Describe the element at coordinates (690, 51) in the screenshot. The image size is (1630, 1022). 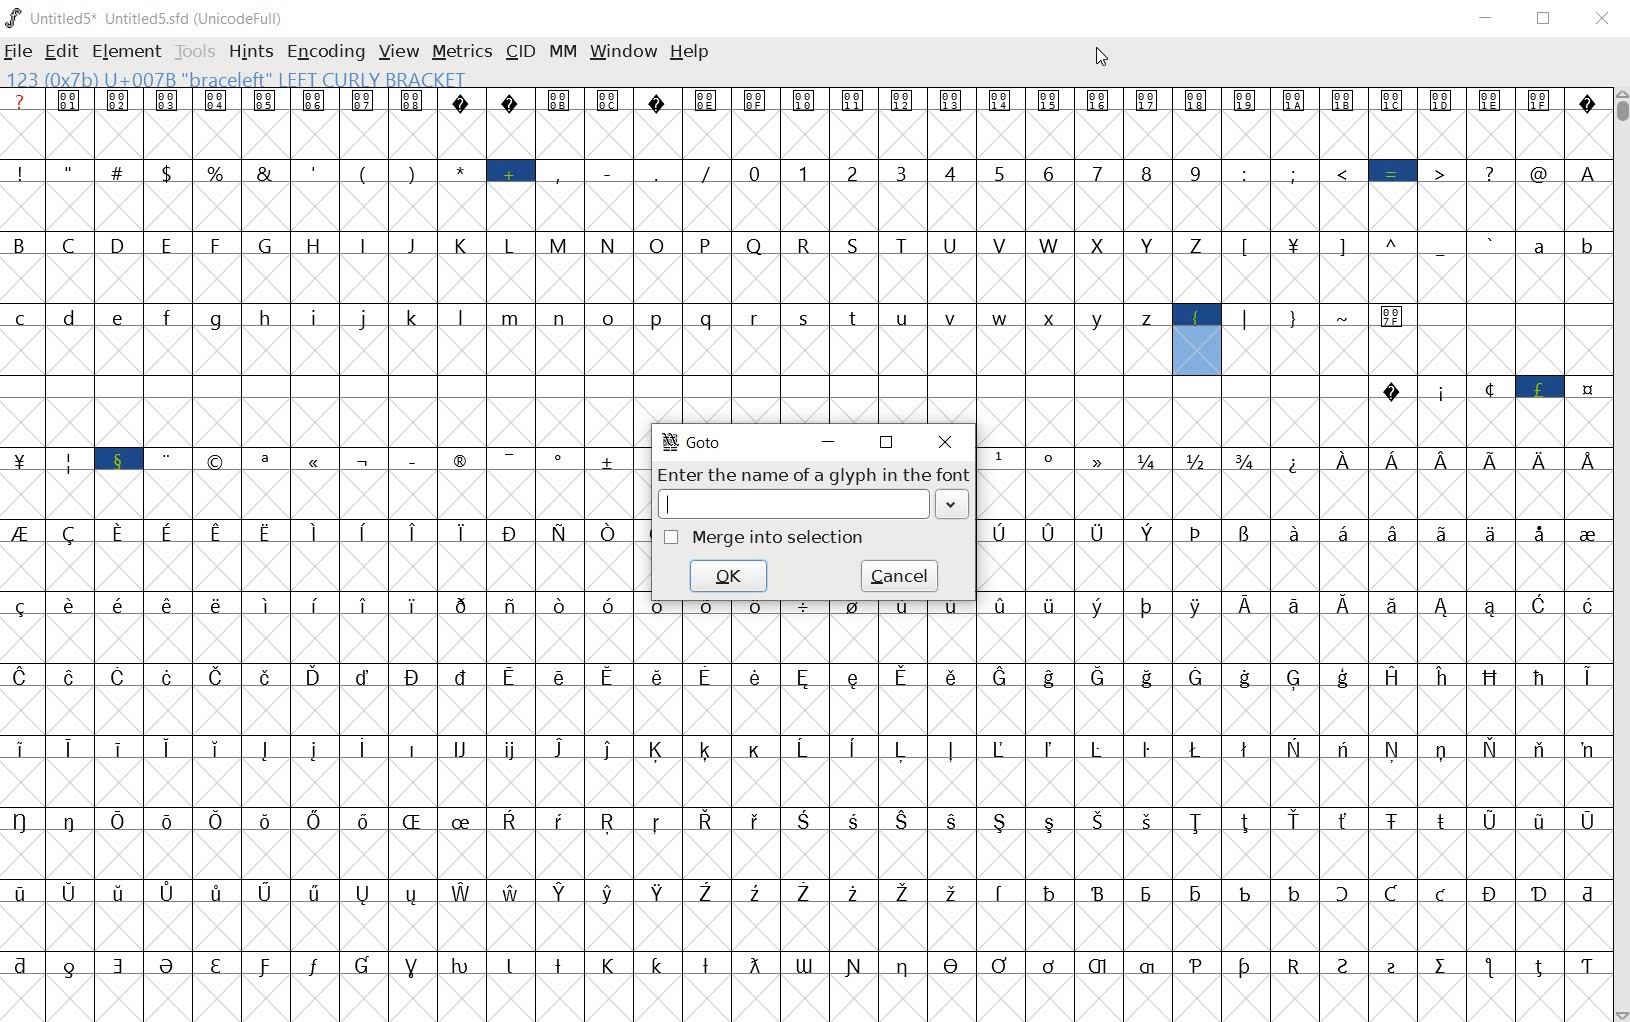
I see `HELP` at that location.